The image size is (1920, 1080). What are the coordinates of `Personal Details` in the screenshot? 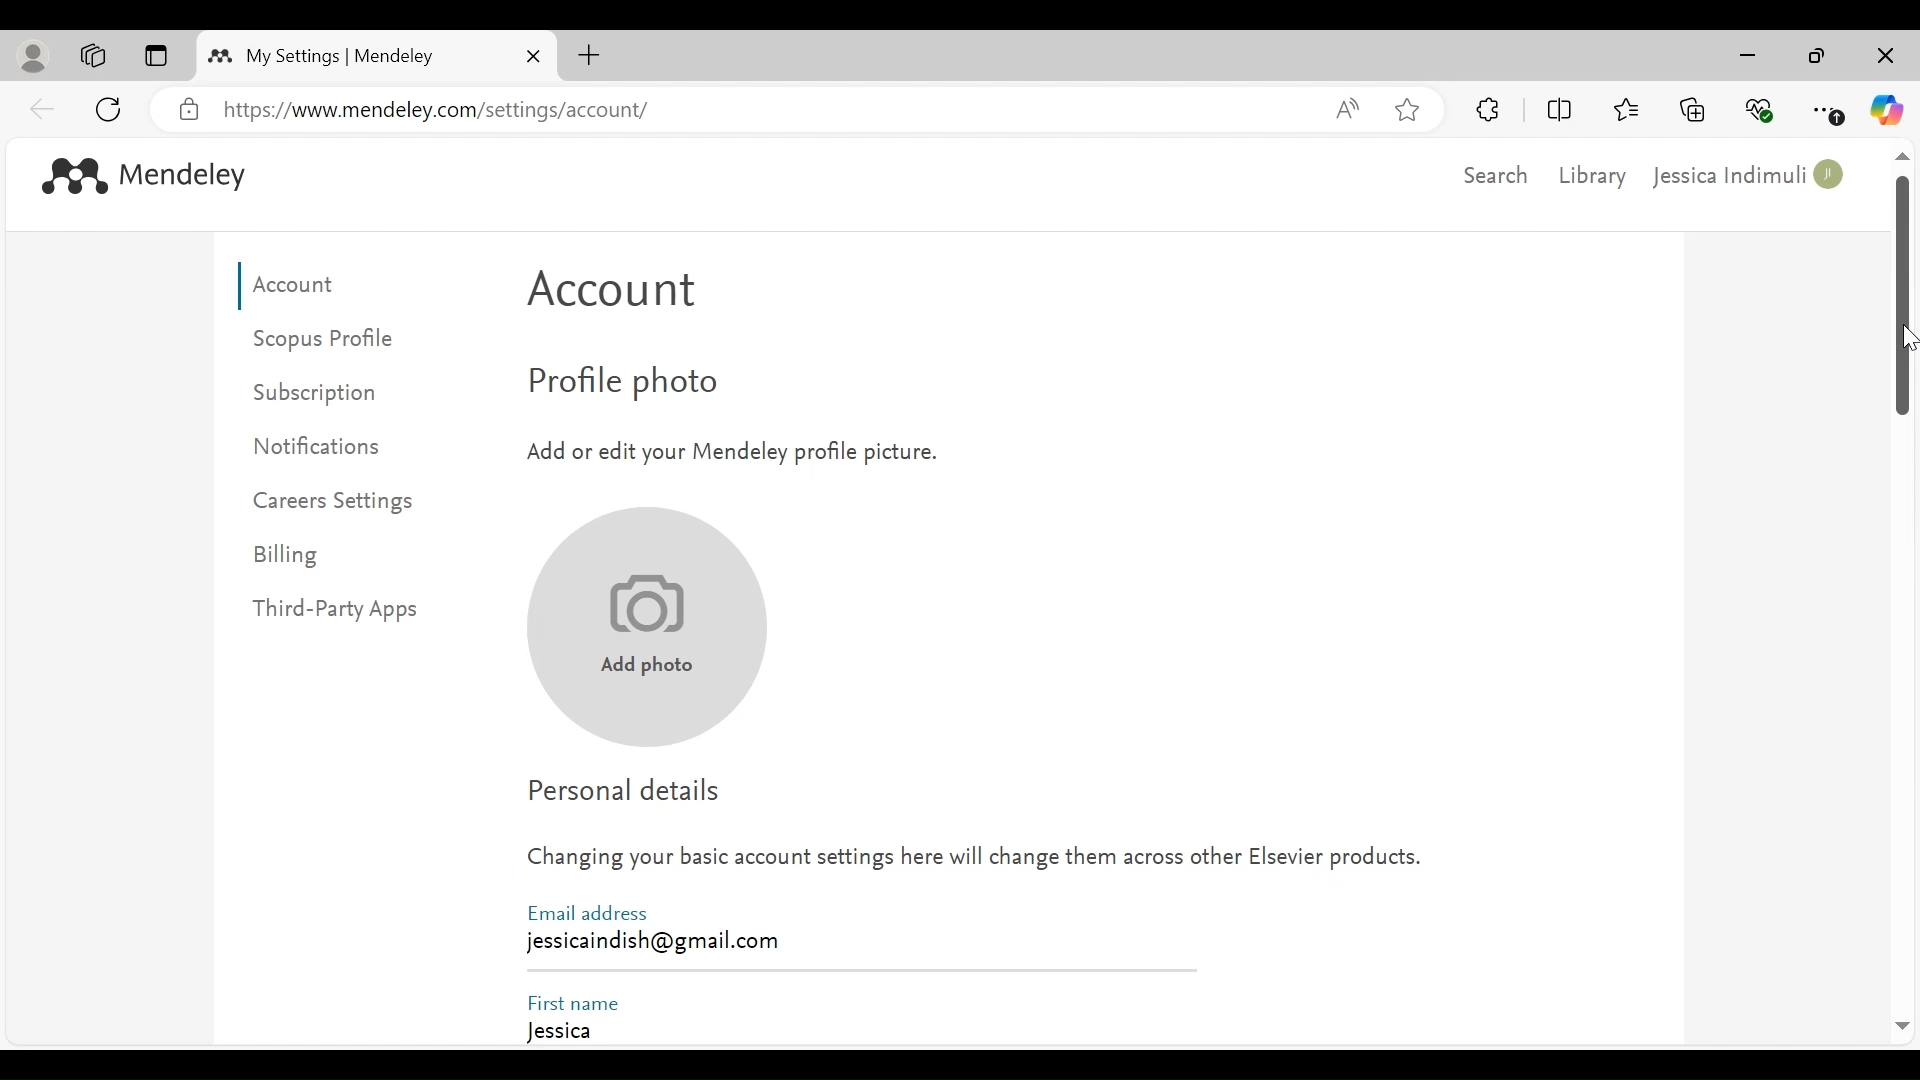 It's located at (631, 790).